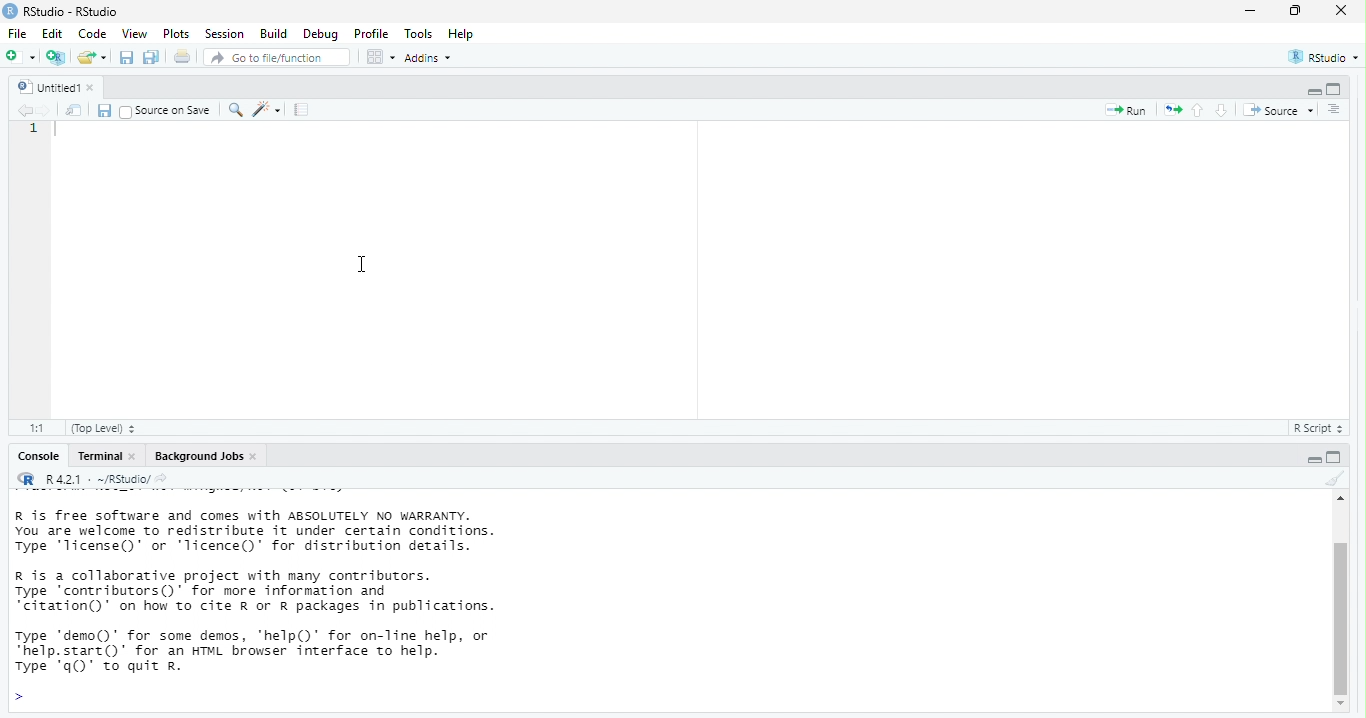 This screenshot has height=718, width=1366. What do you see at coordinates (63, 131) in the screenshot?
I see `typing cursor` at bounding box center [63, 131].